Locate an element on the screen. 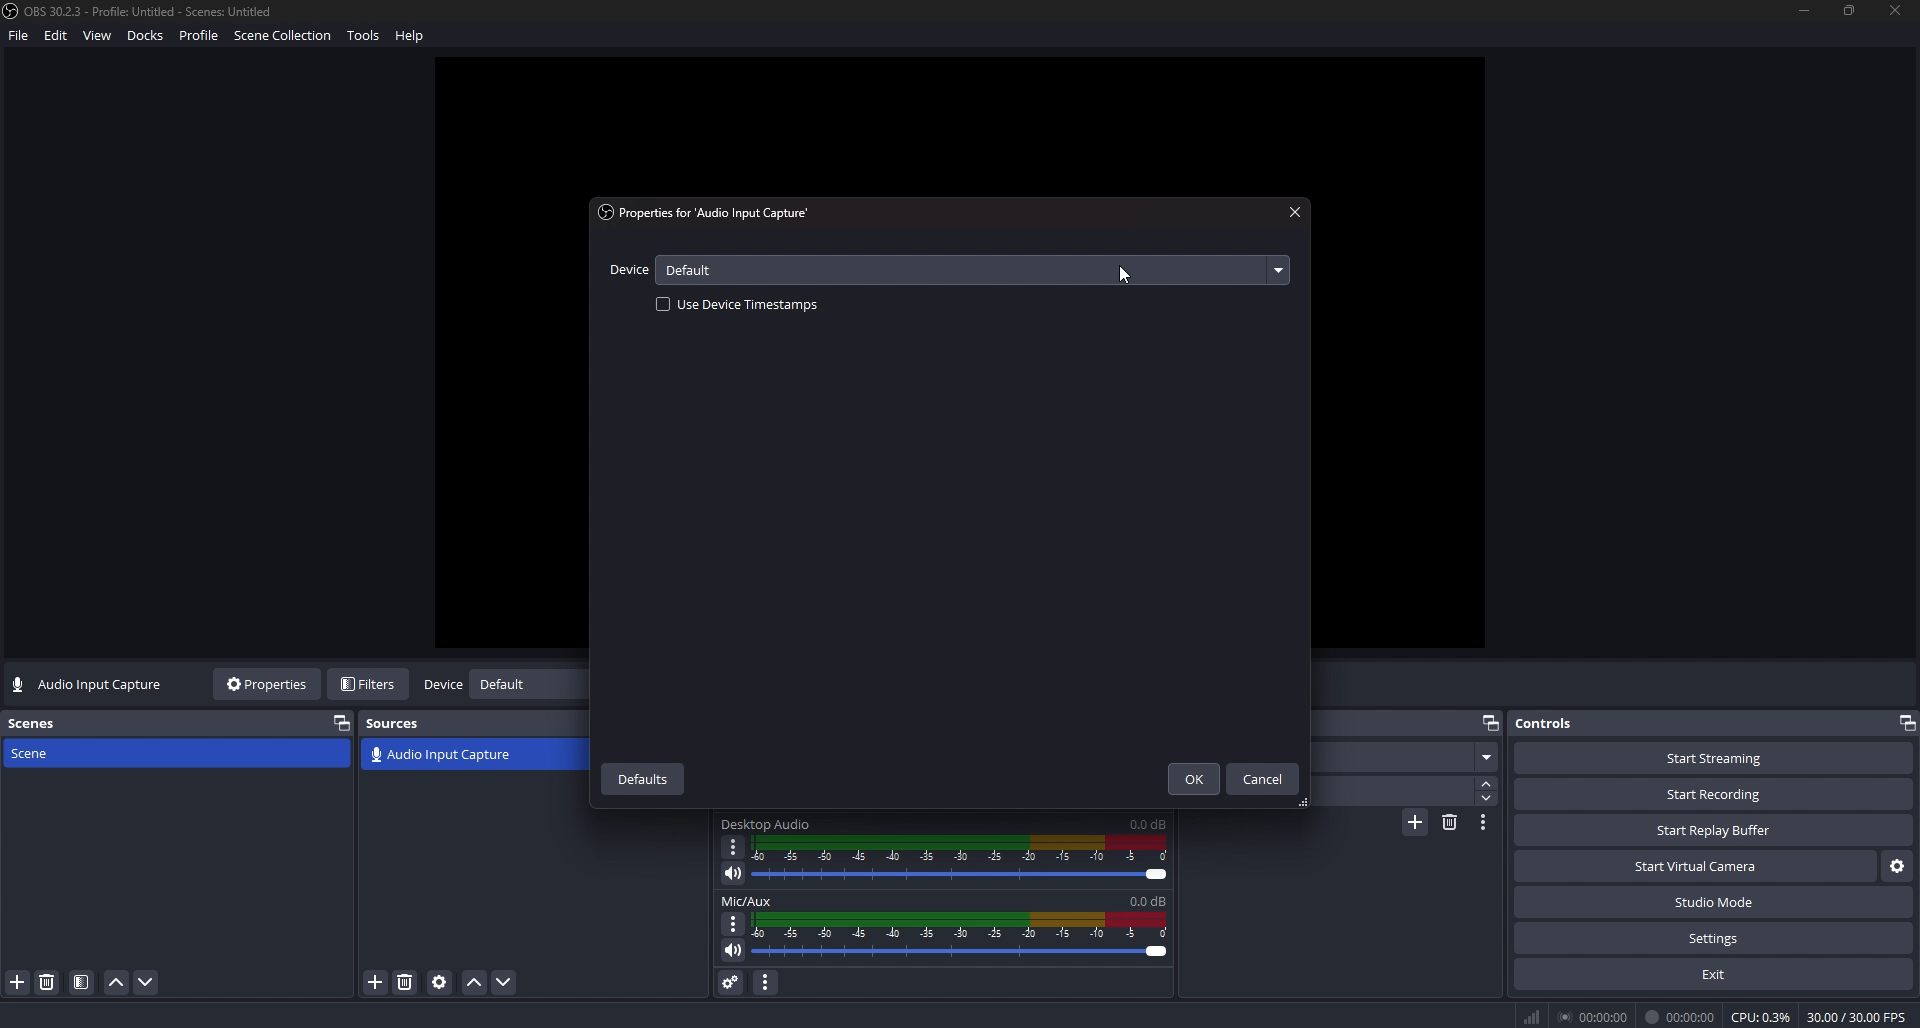  filter is located at coordinates (82, 983).